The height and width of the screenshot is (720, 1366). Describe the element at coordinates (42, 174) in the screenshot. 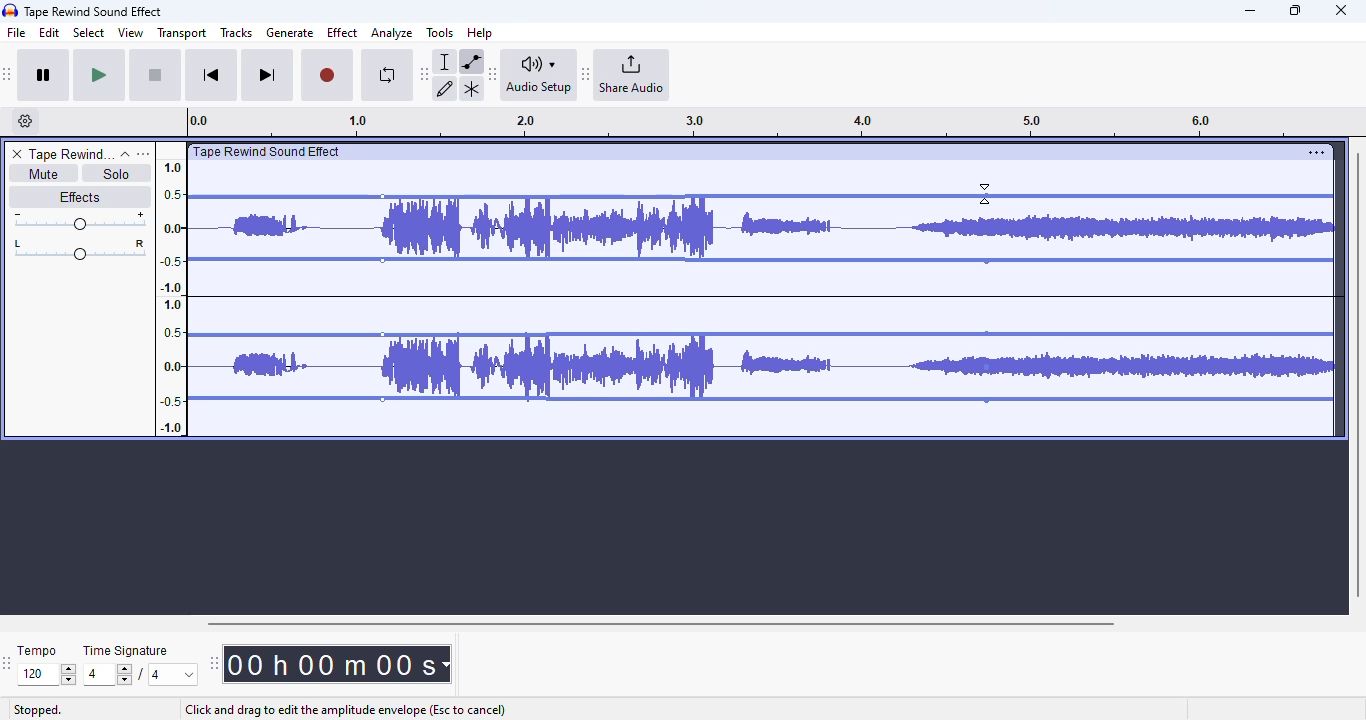

I see `mute` at that location.